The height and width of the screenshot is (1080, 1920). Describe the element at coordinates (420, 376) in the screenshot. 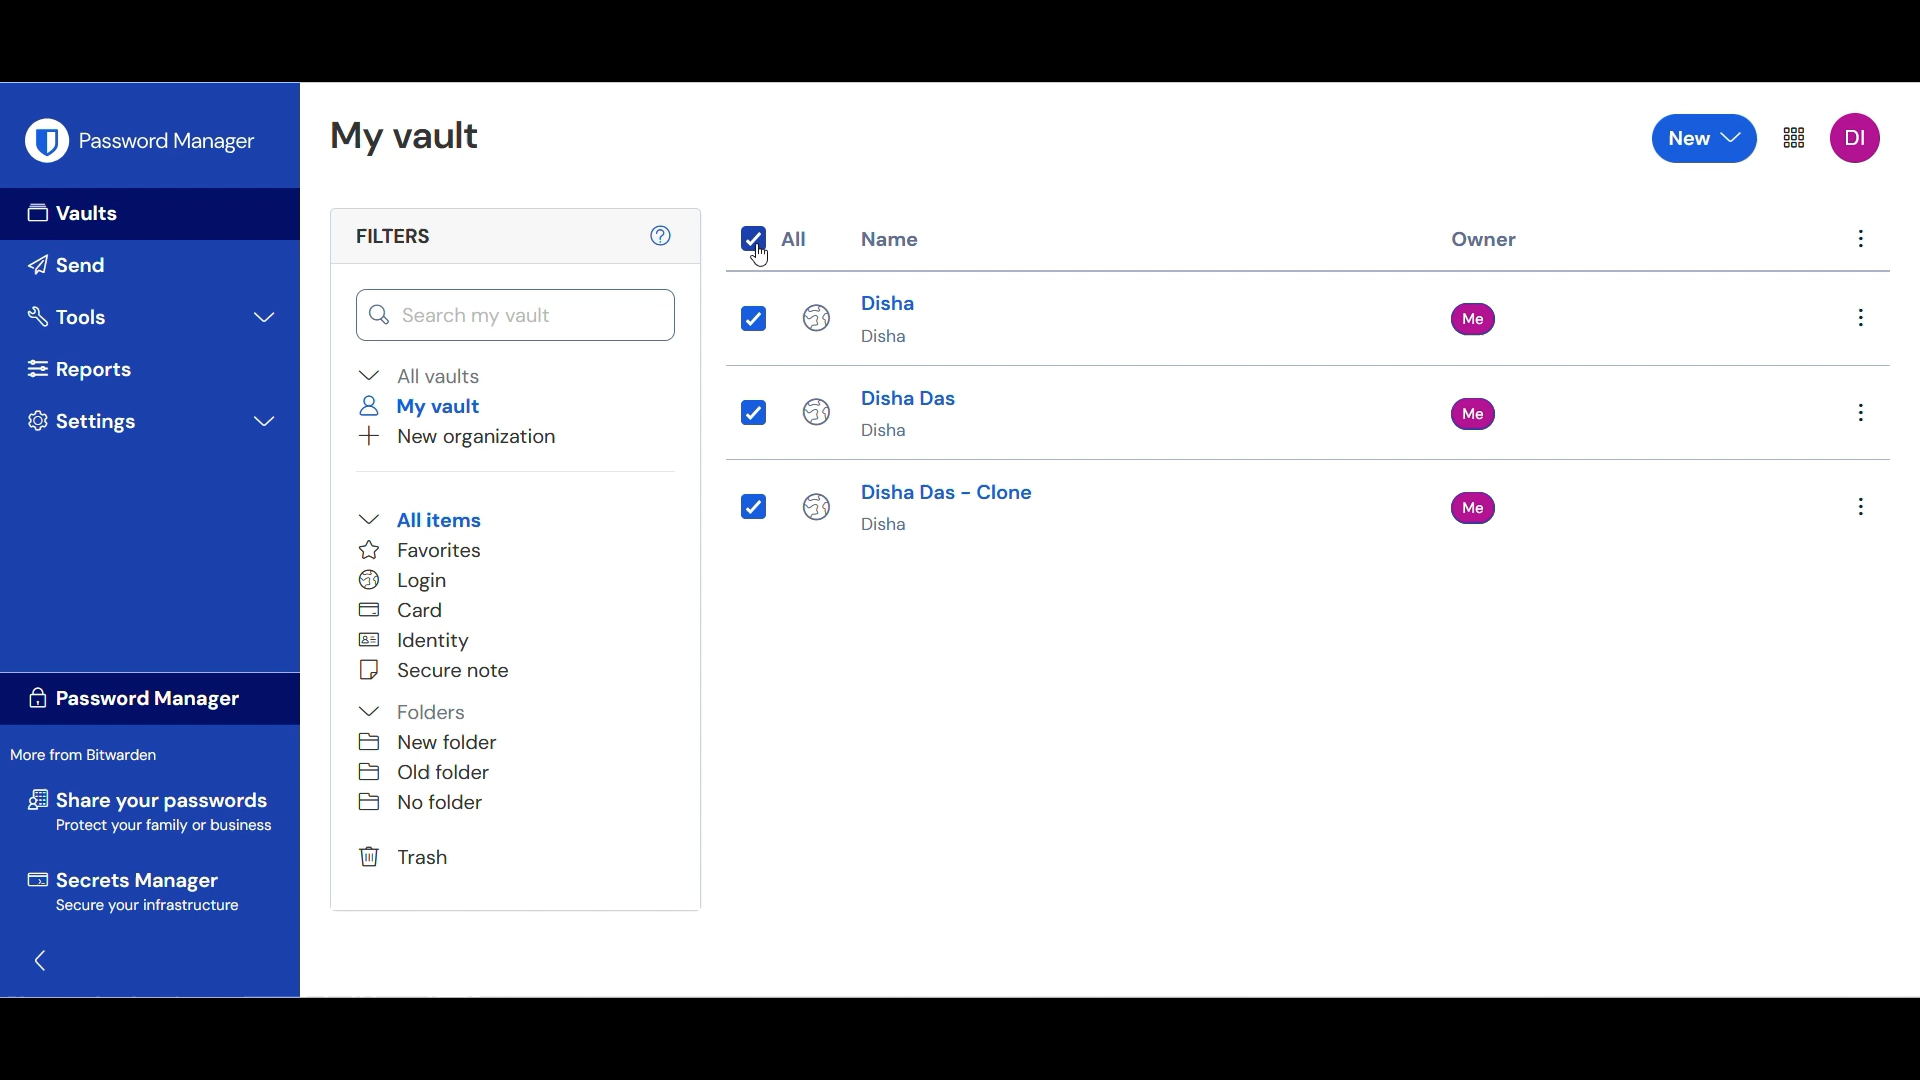

I see `Collapse all vaults` at that location.